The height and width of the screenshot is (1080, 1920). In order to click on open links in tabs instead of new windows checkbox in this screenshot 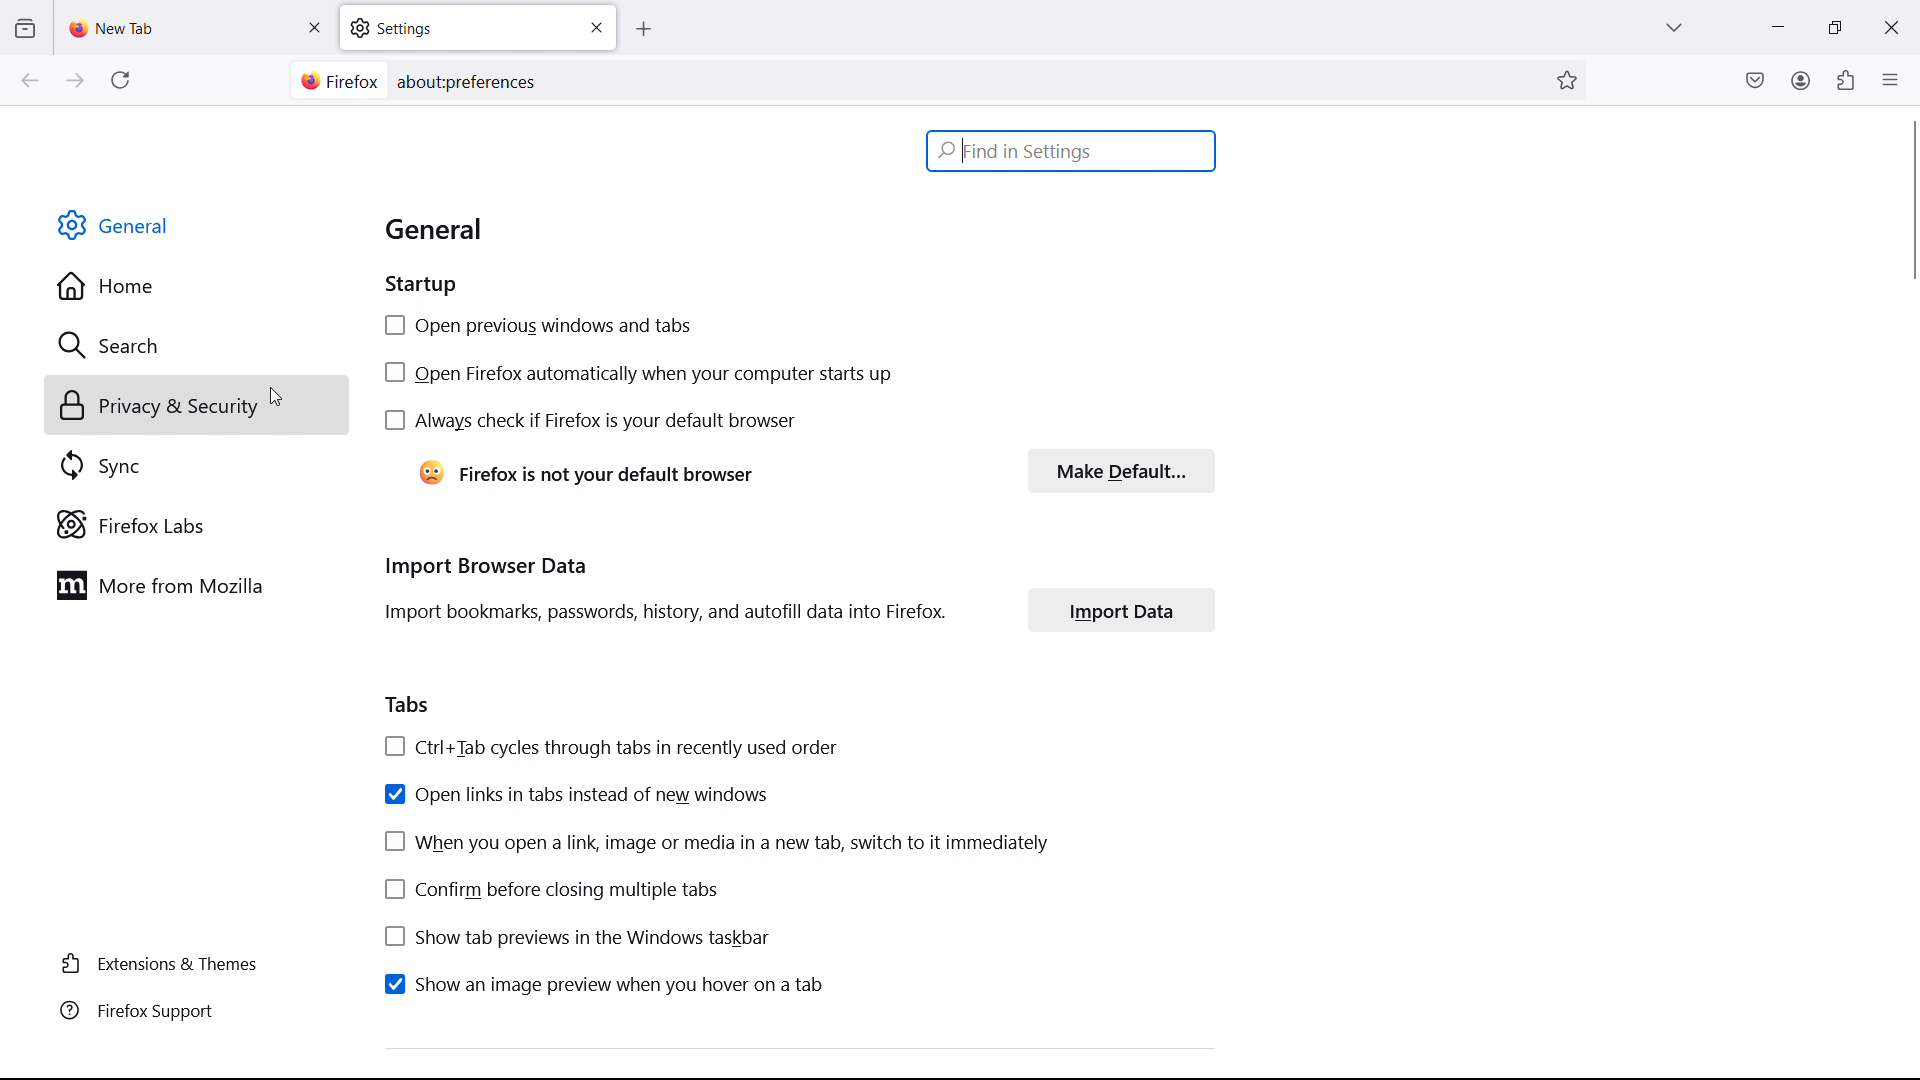, I will do `click(575, 795)`.